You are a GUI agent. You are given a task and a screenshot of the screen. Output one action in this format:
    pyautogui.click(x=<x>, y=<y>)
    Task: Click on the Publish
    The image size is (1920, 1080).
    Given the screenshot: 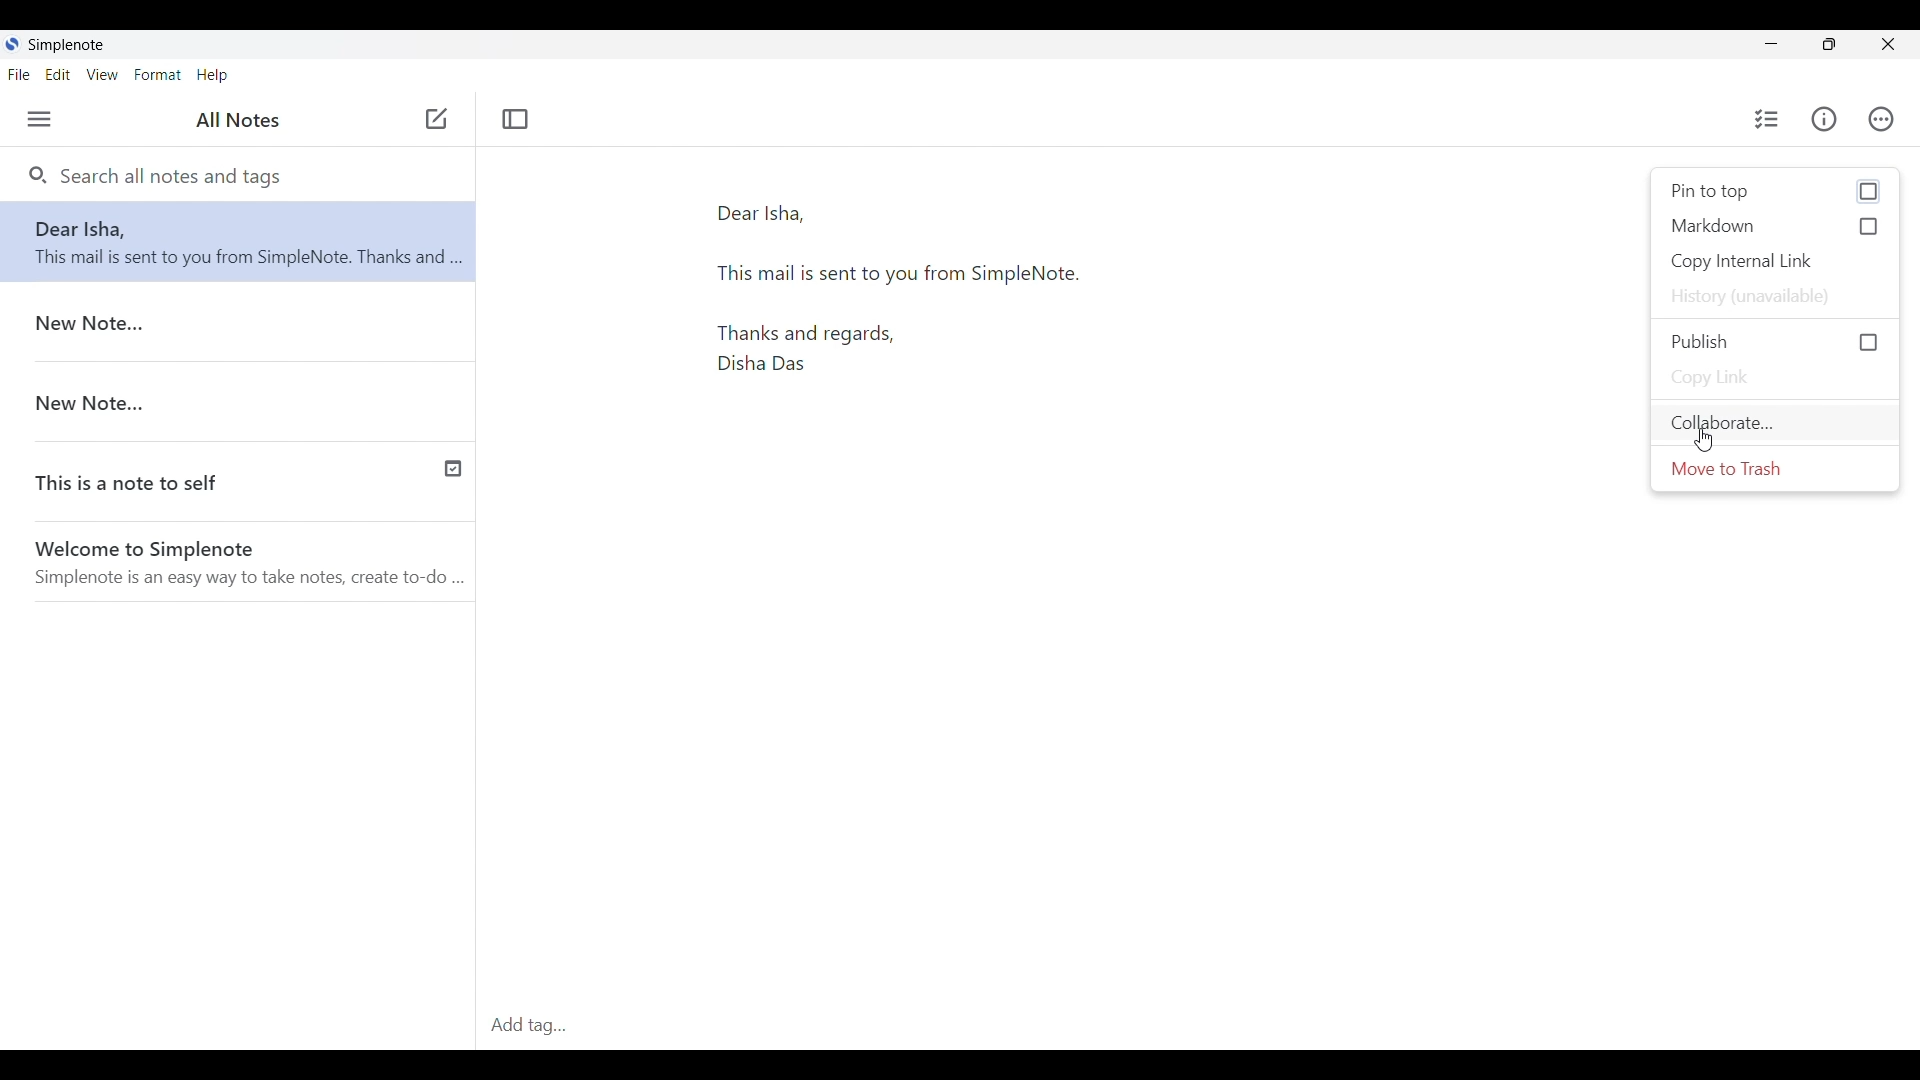 What is the action you would take?
    pyautogui.click(x=1775, y=342)
    